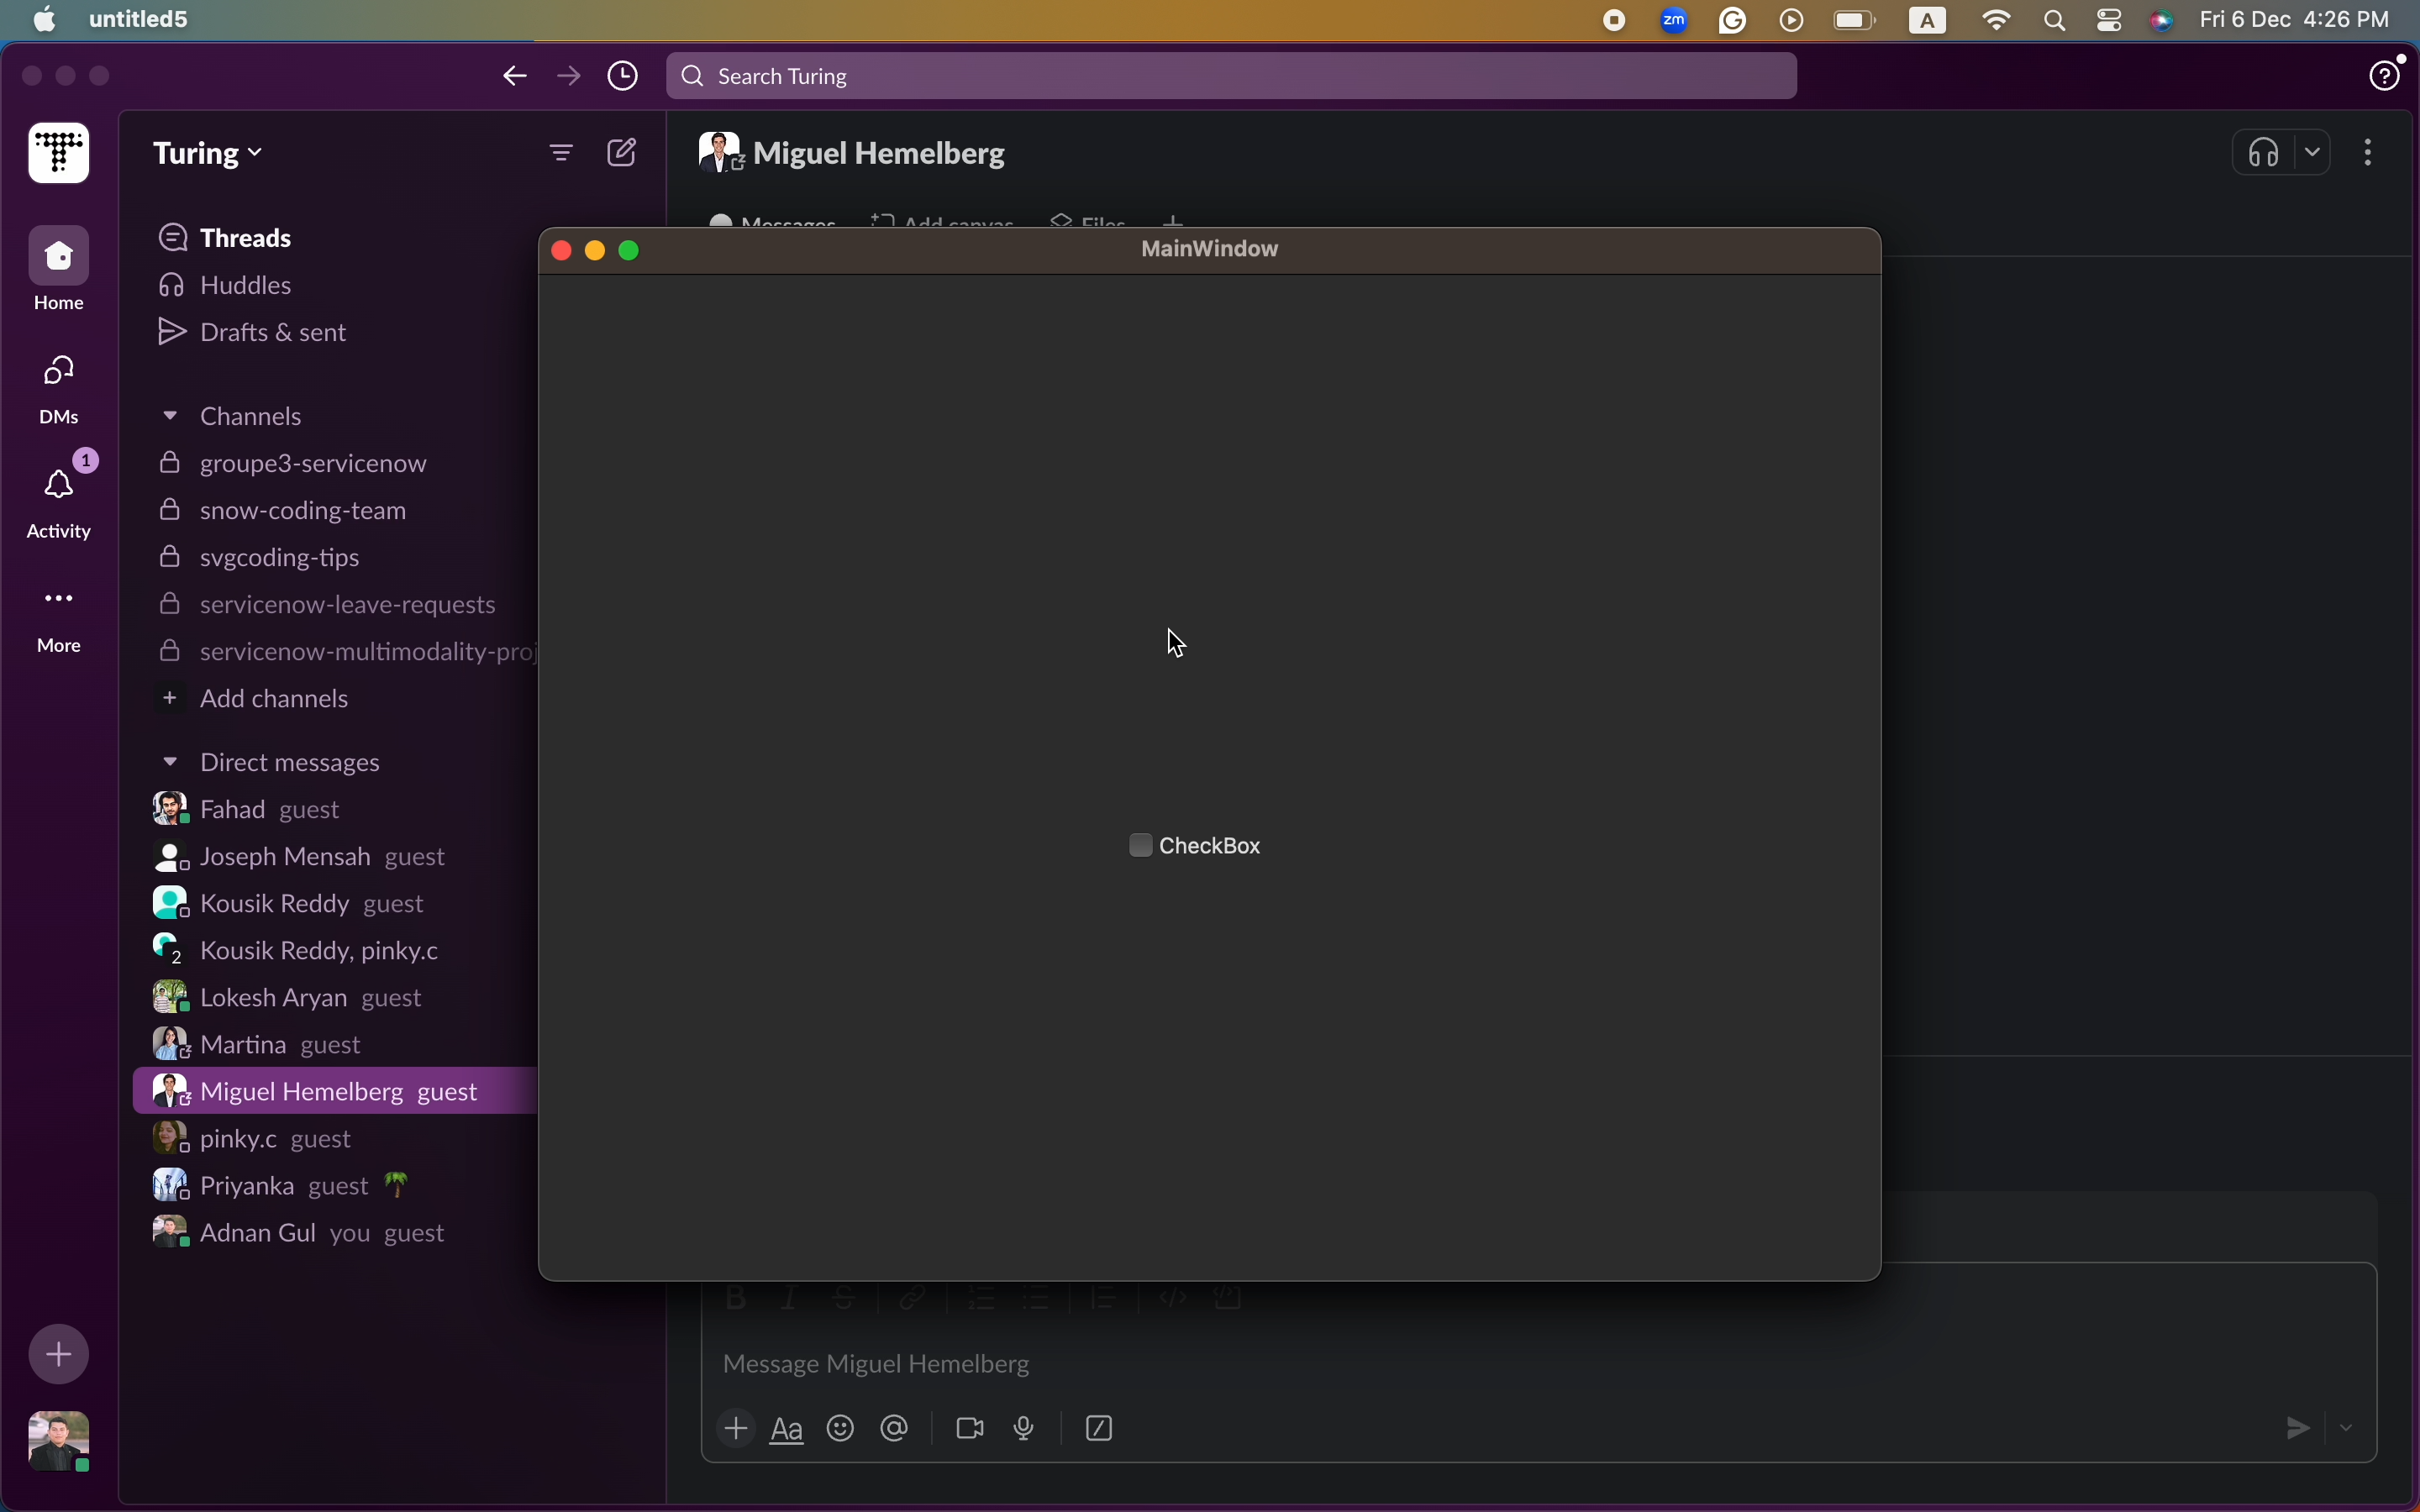 The width and height of the screenshot is (2420, 1512). What do you see at coordinates (270, 561) in the screenshot?
I see `svg coding tips` at bounding box center [270, 561].